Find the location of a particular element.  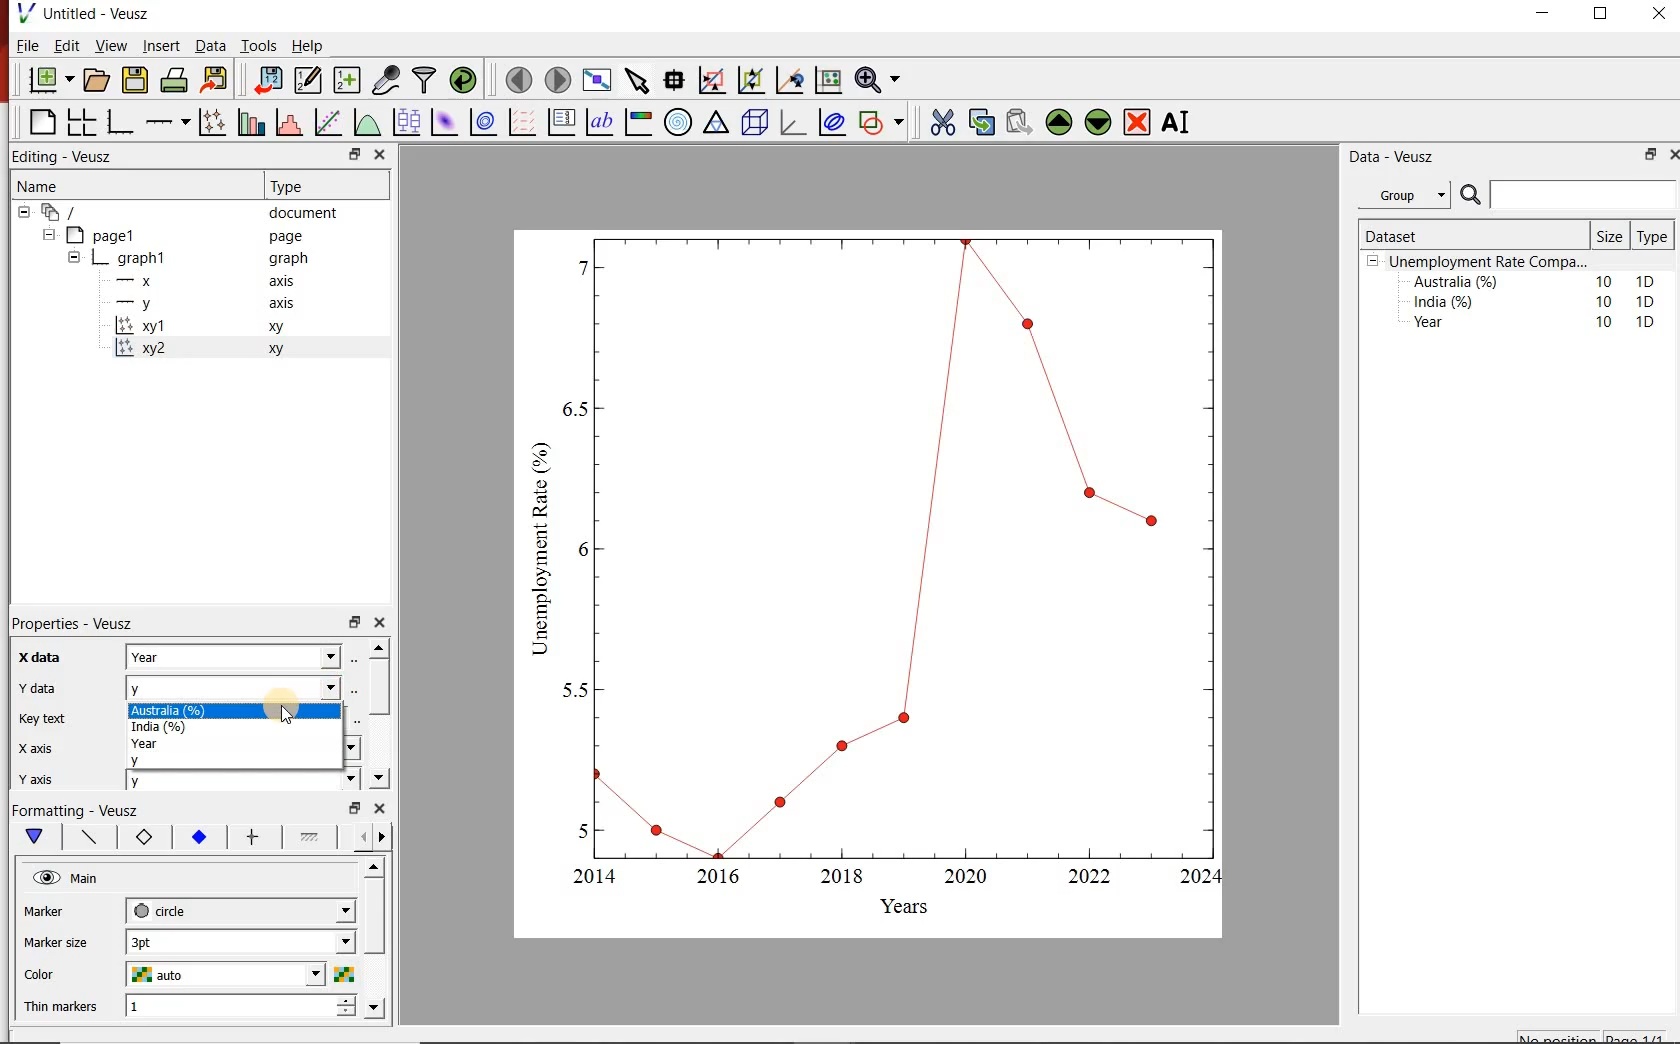

bar graphs is located at coordinates (249, 122).